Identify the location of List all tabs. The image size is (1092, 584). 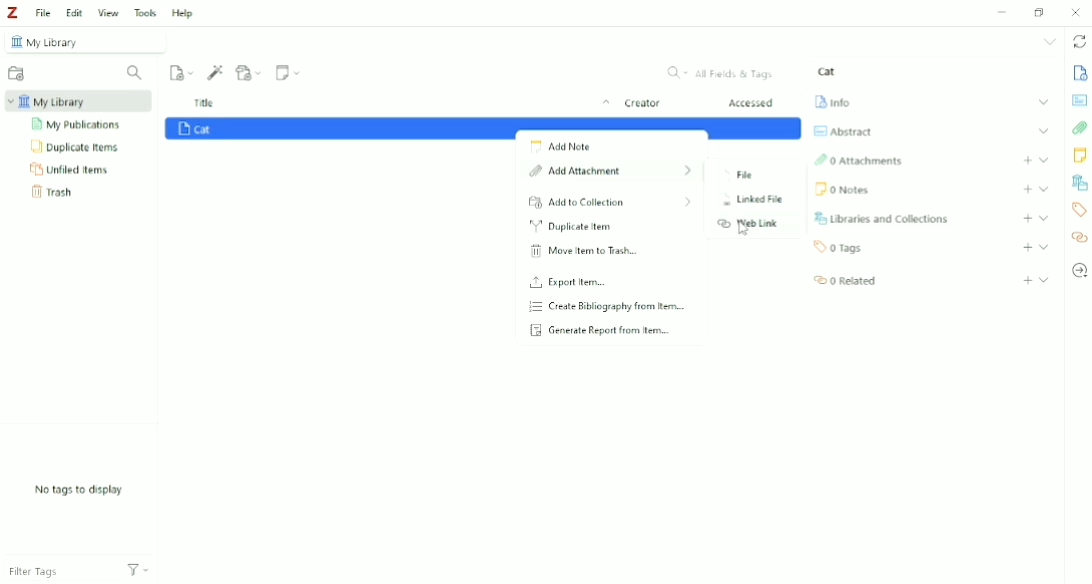
(1051, 41).